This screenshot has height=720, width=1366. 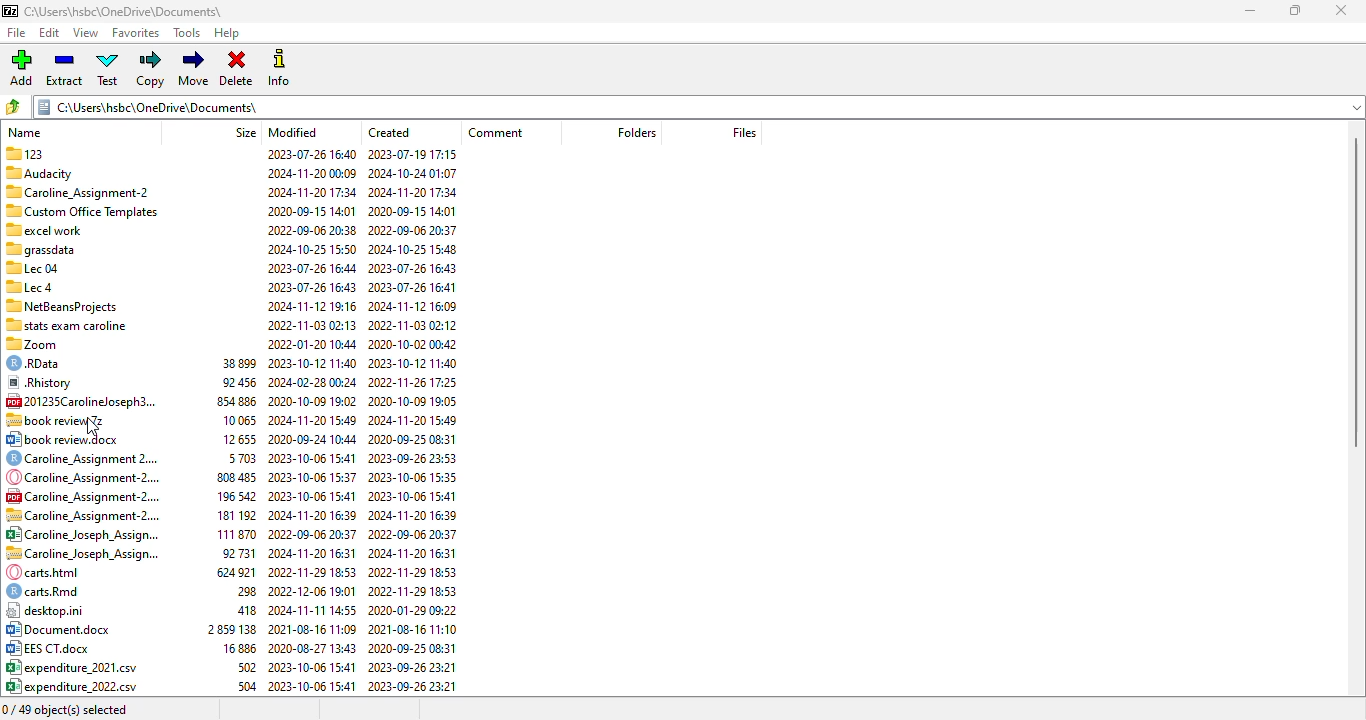 I want to click on Caroline Assignment-2, so click(x=77, y=192).